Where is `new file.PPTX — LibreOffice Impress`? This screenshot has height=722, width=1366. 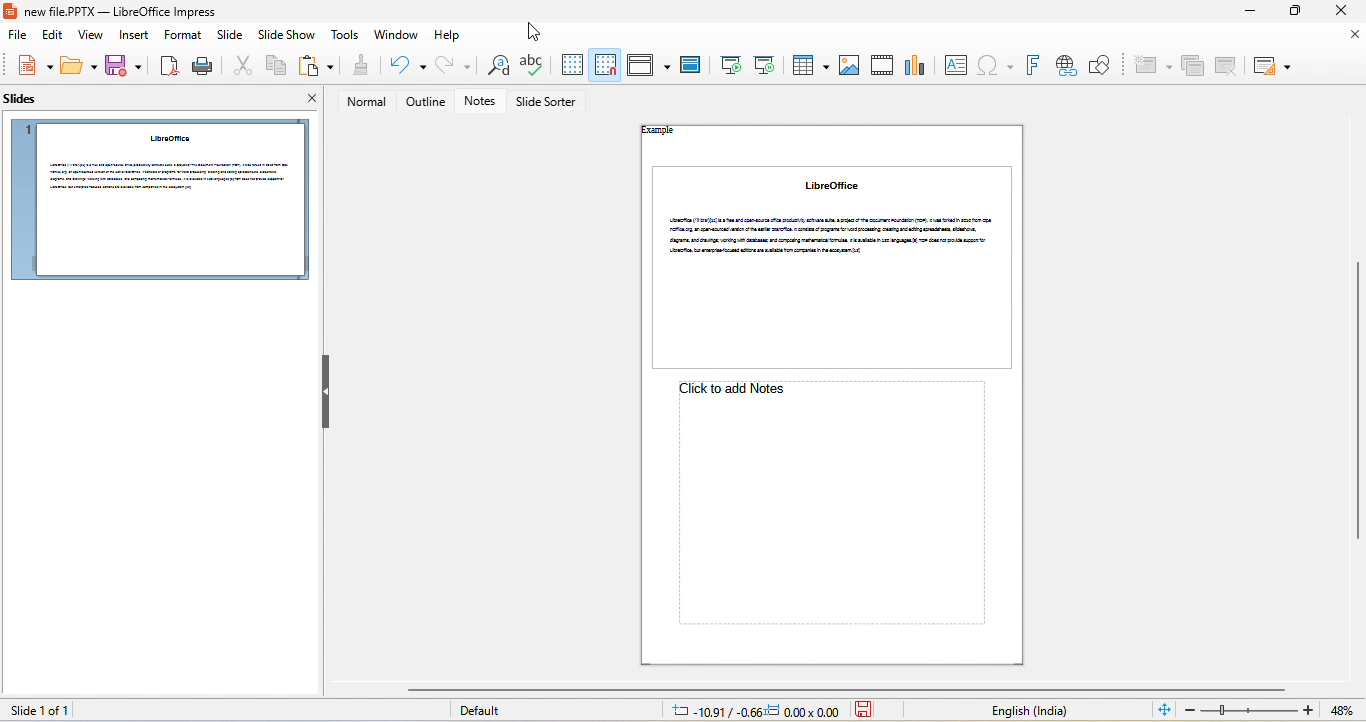
new file.PPTX — LibreOffice Impress is located at coordinates (116, 11).